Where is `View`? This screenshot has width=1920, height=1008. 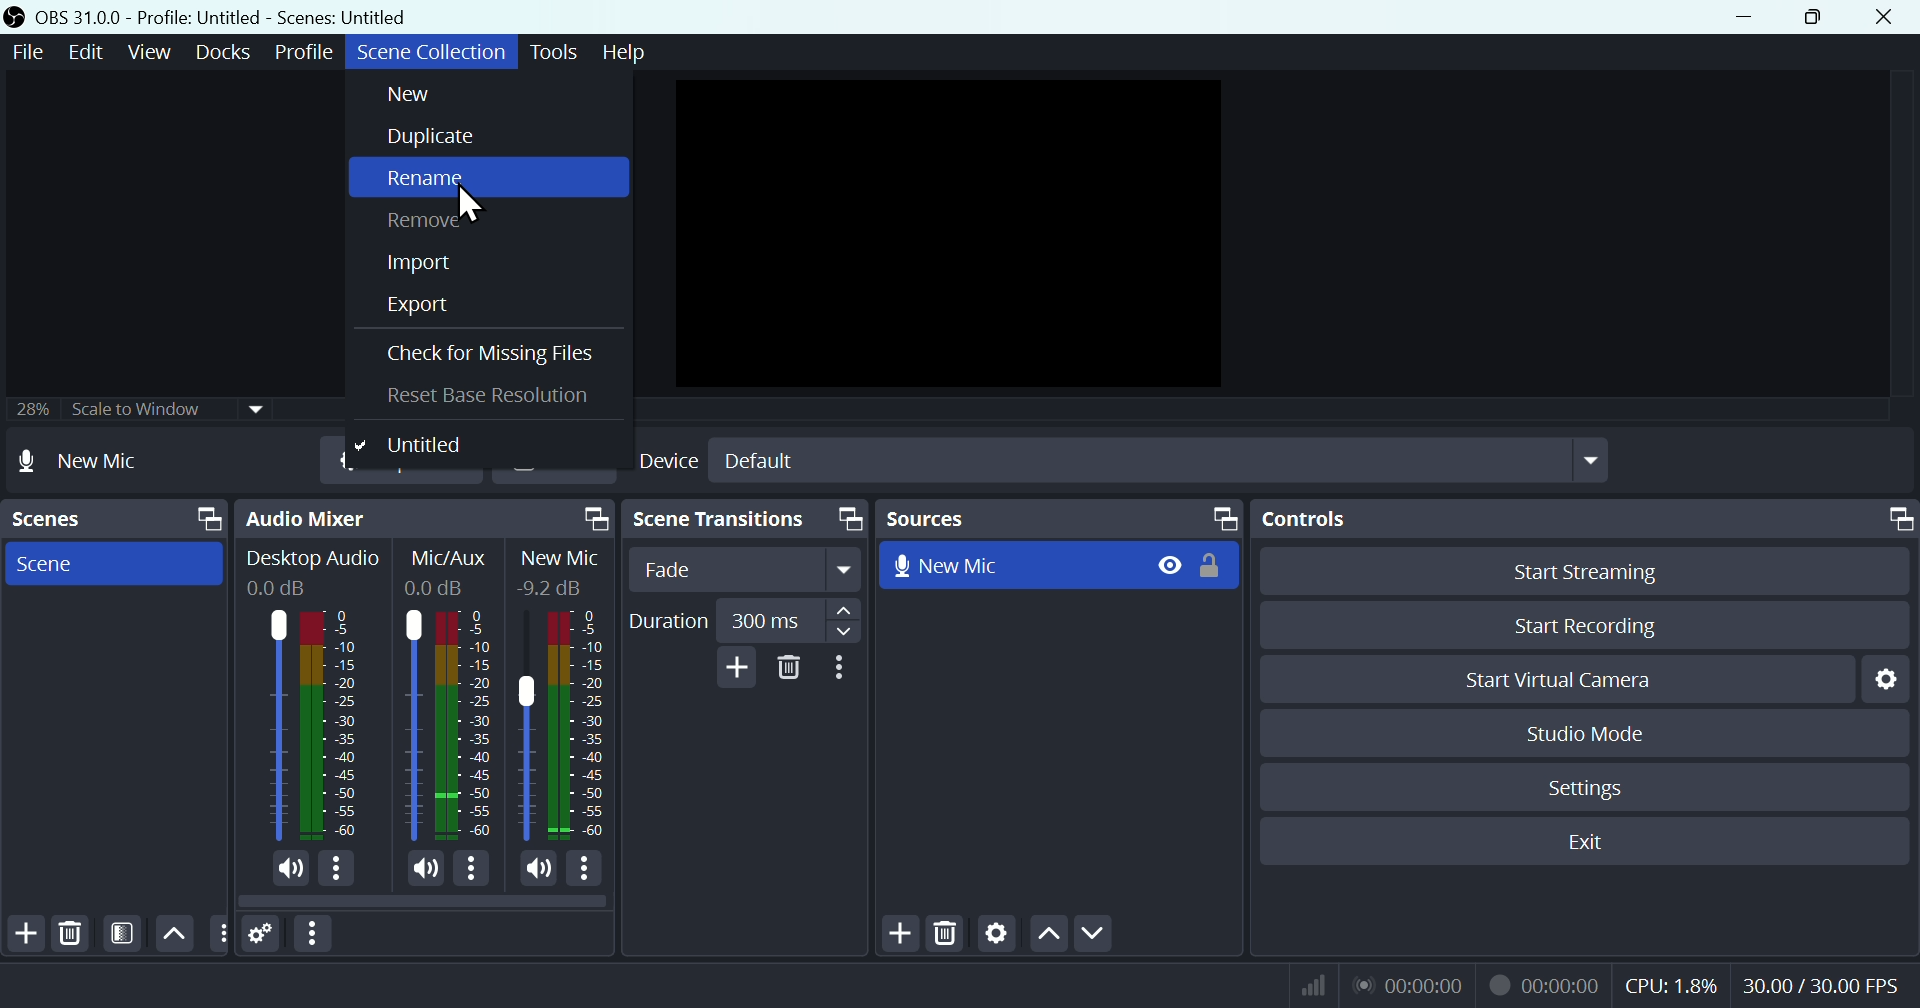
View is located at coordinates (144, 57).